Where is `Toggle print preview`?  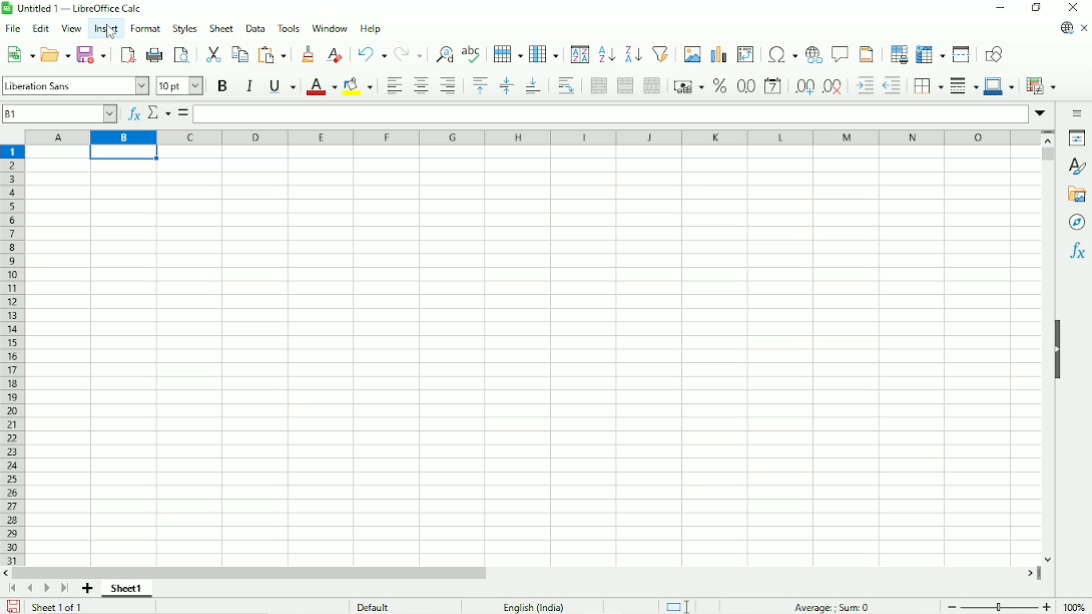 Toggle print preview is located at coordinates (183, 53).